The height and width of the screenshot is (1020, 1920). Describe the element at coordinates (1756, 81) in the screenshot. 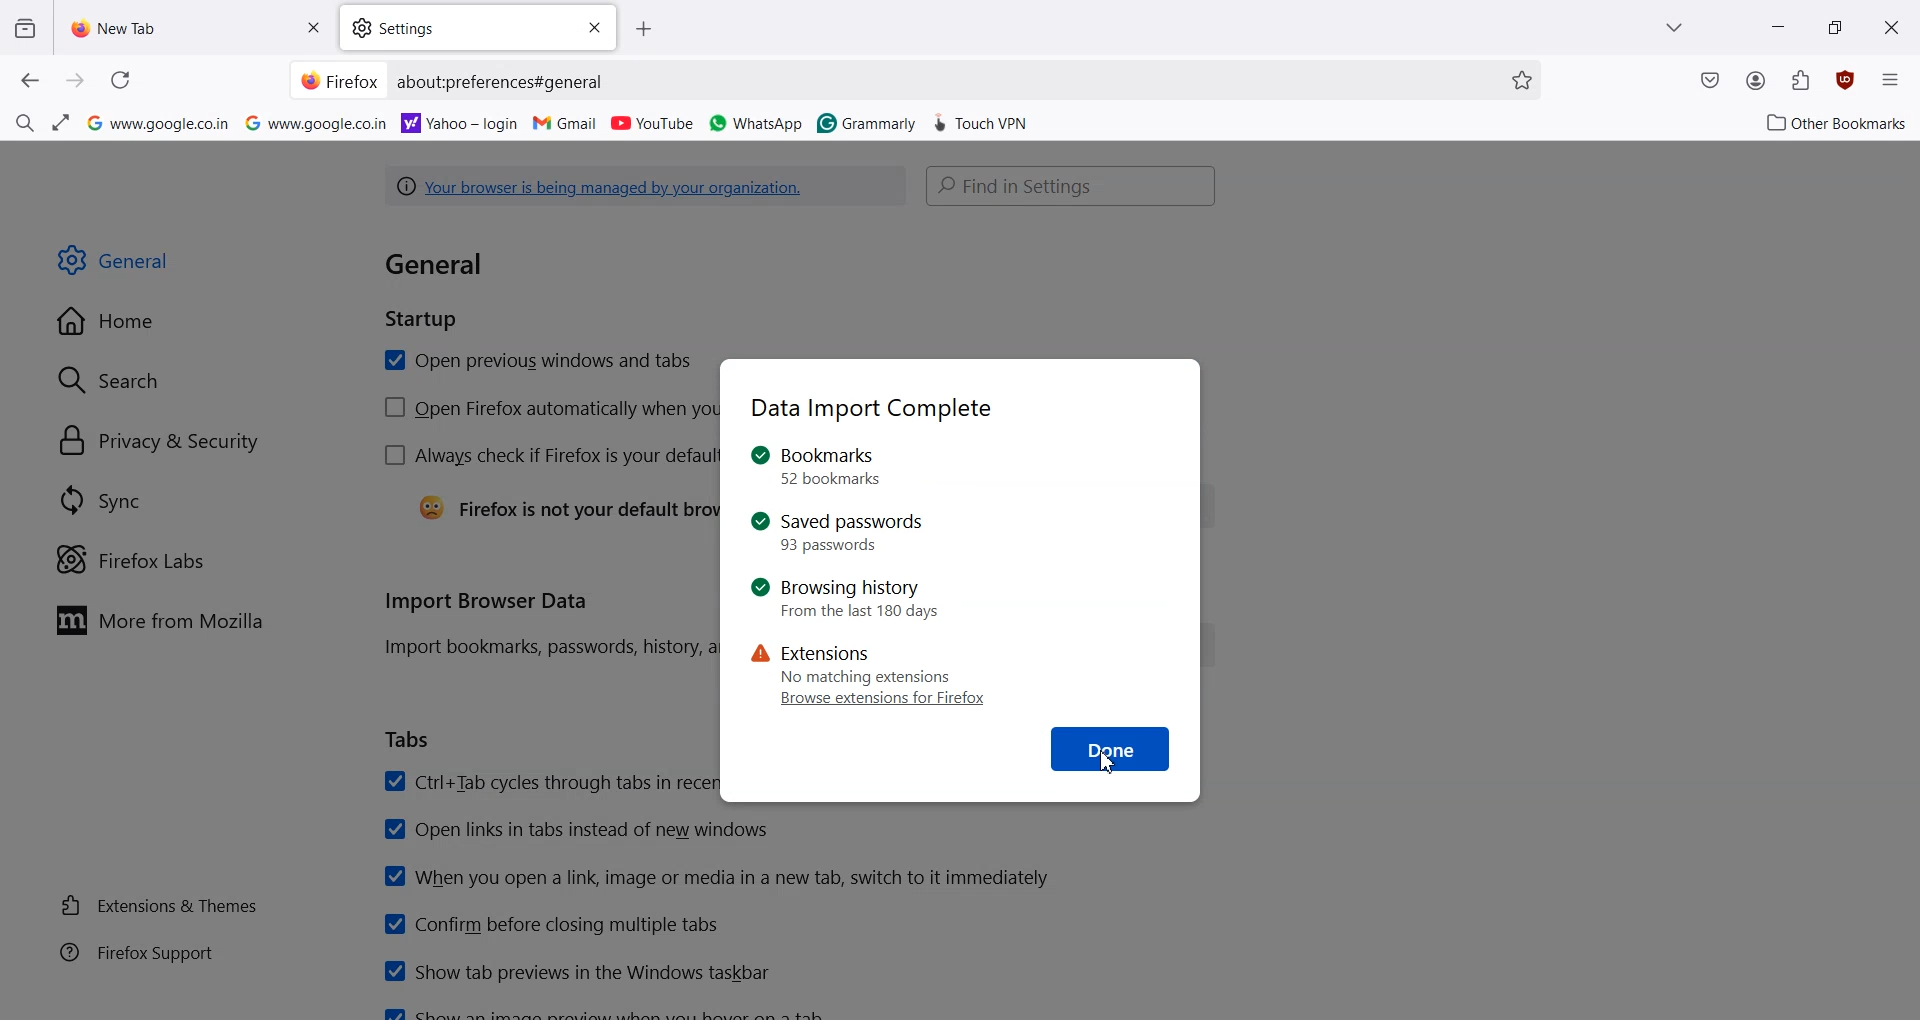

I see `Account` at that location.